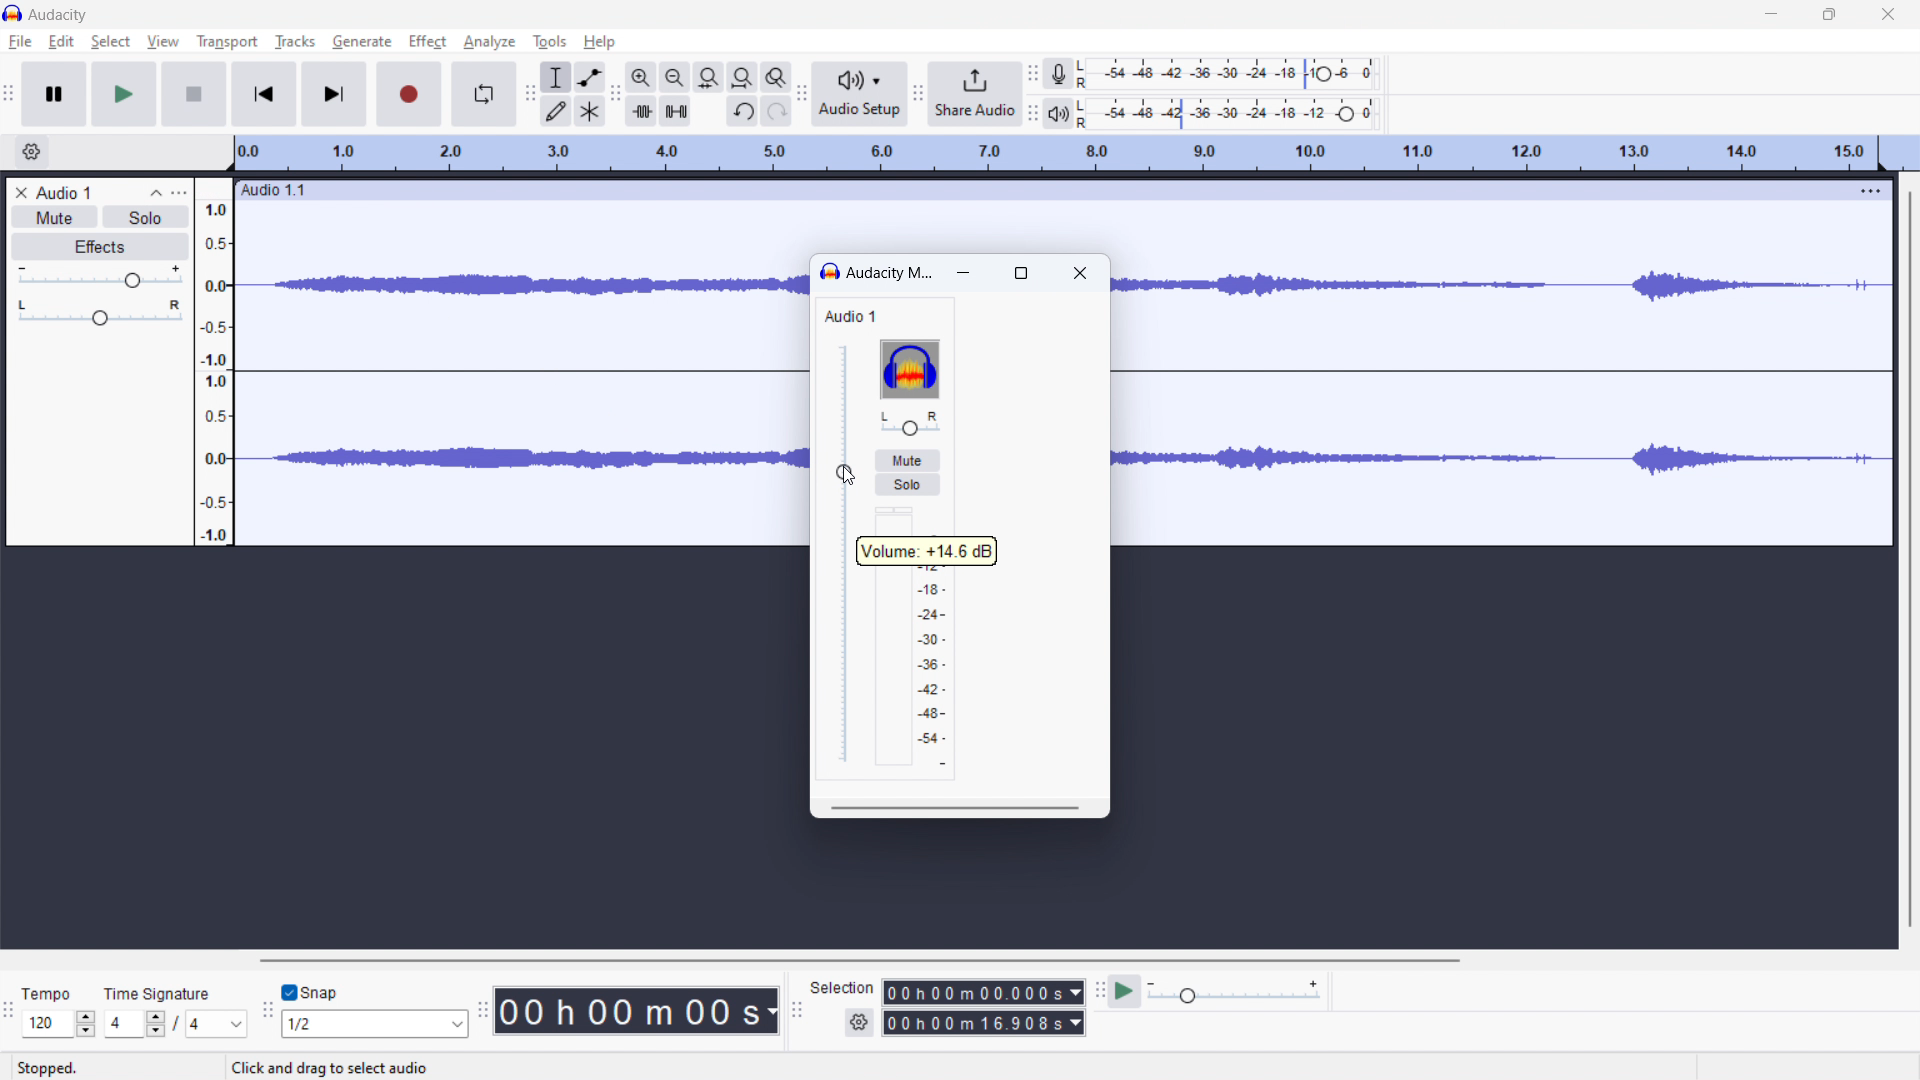 This screenshot has height=1080, width=1920. Describe the element at coordinates (163, 41) in the screenshot. I see `view` at that location.